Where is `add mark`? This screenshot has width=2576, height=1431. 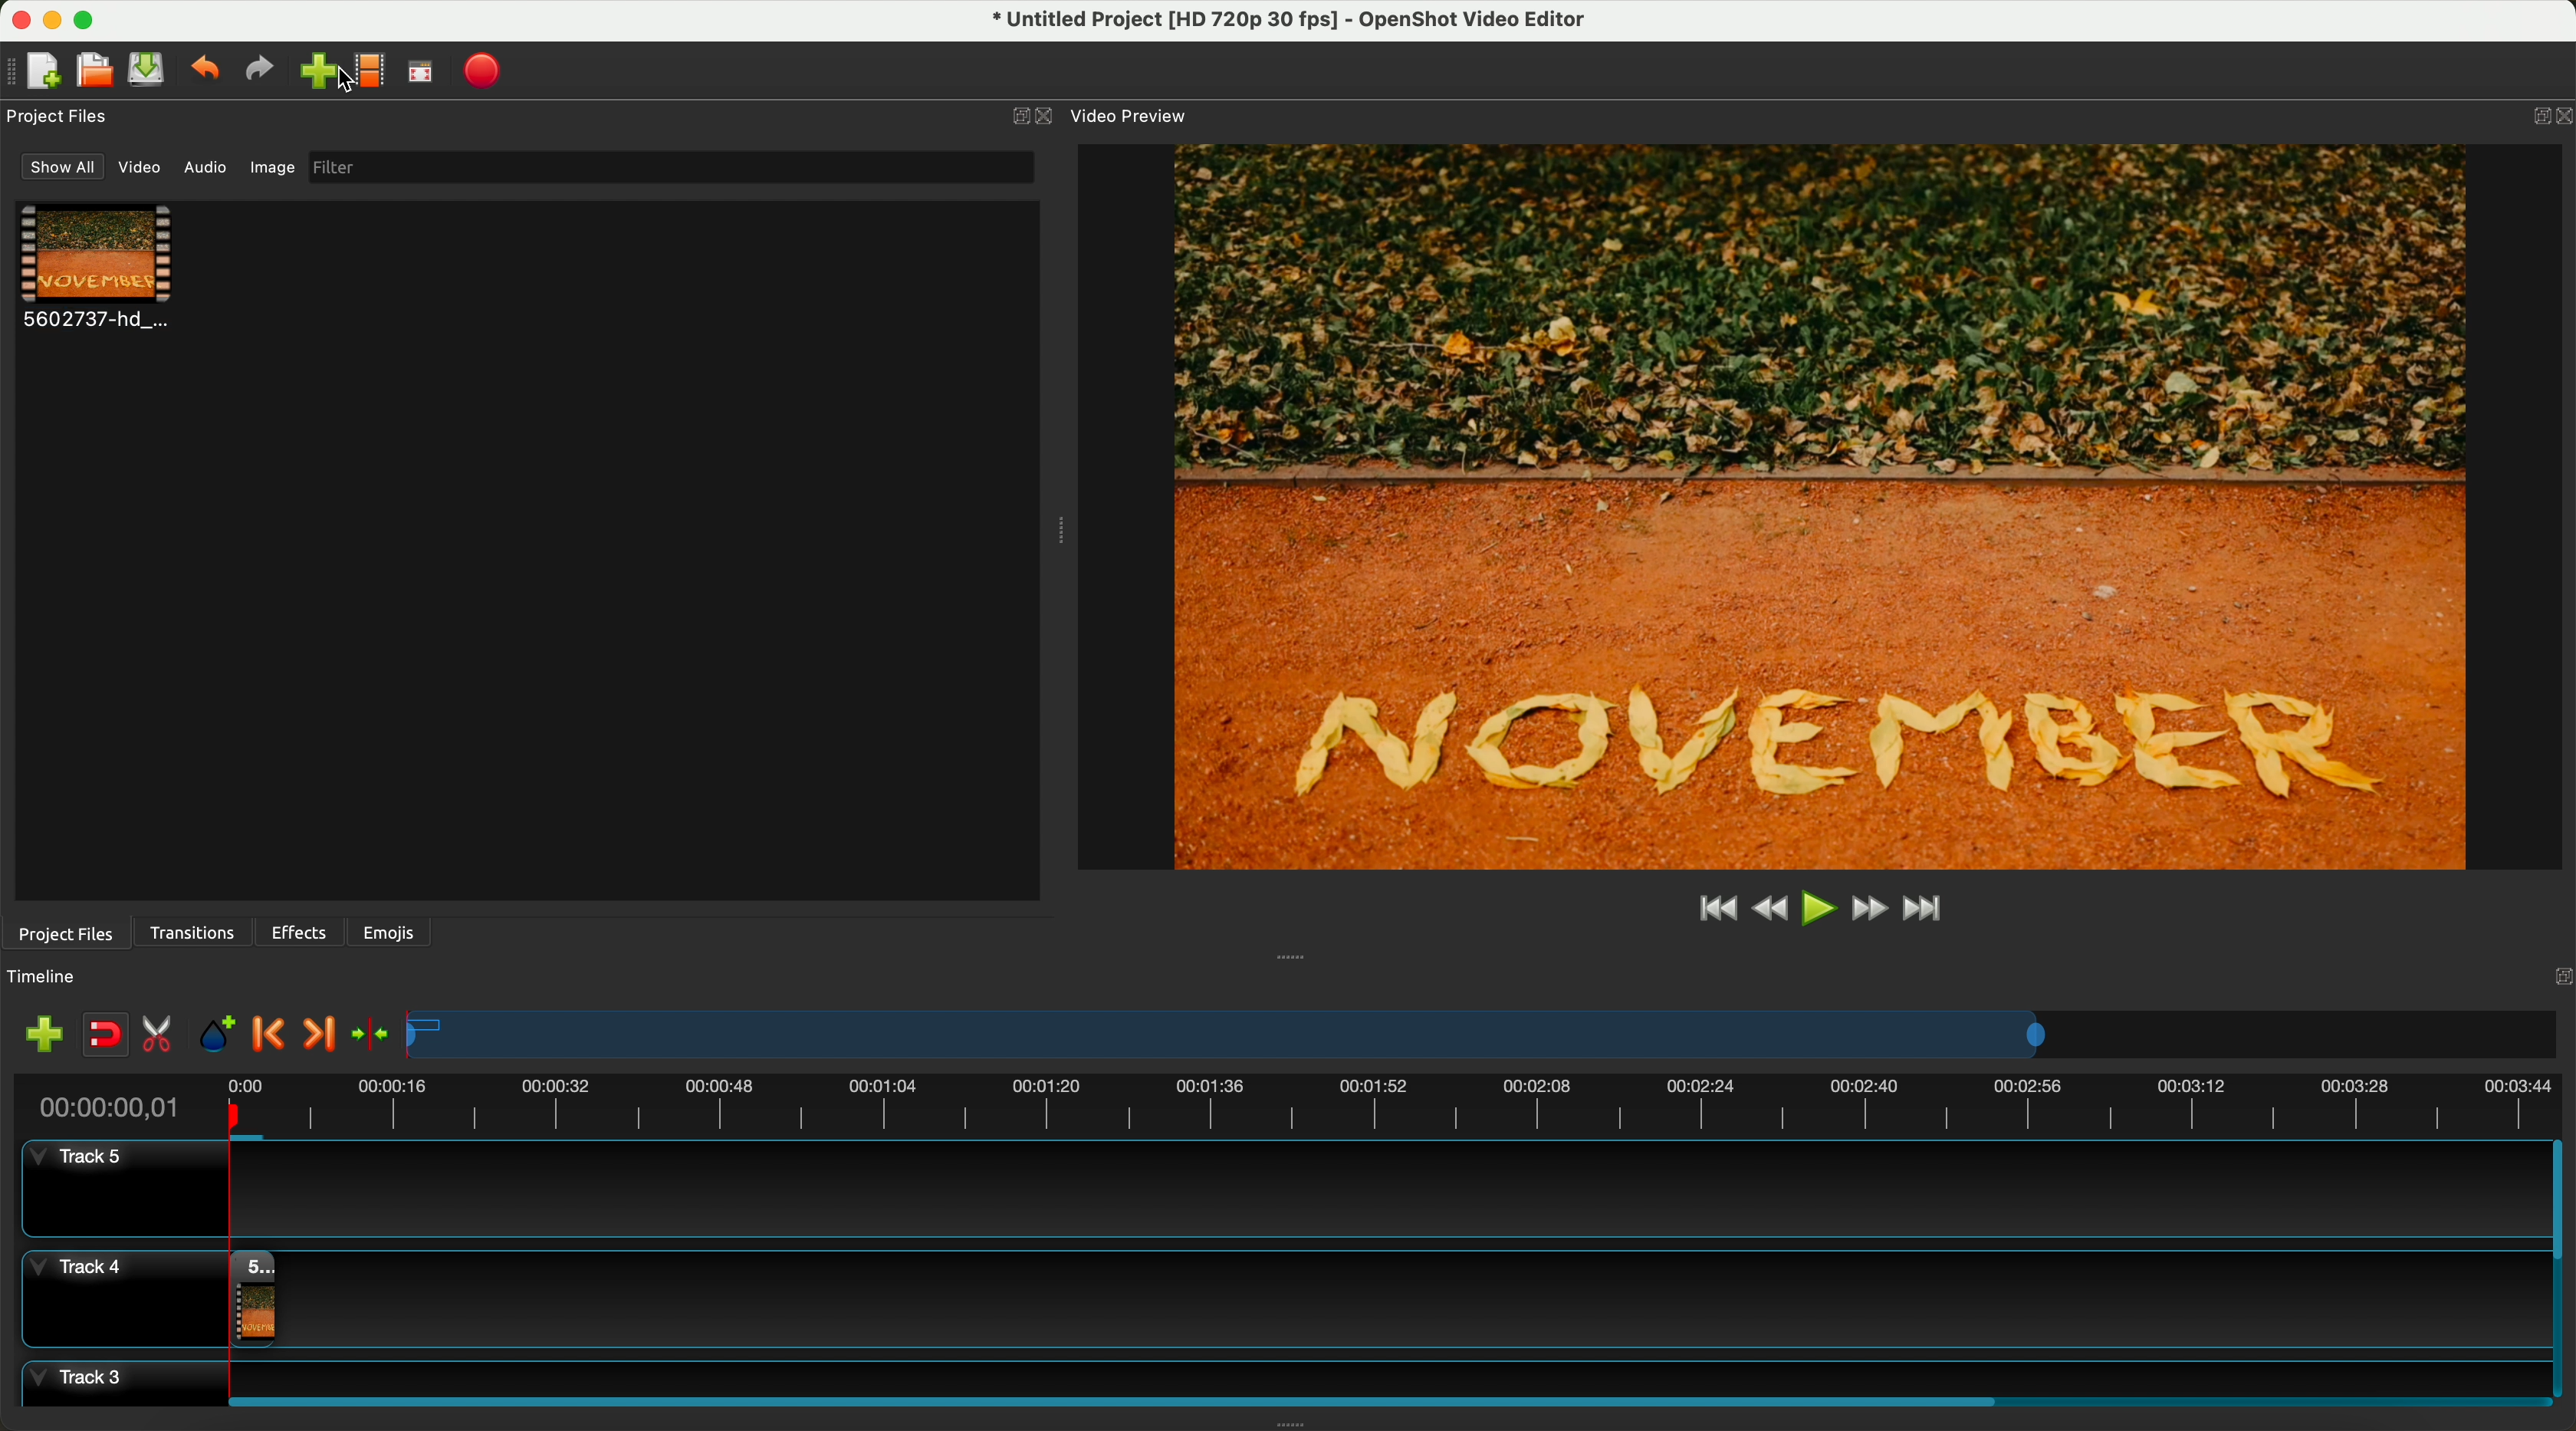 add mark is located at coordinates (222, 1038).